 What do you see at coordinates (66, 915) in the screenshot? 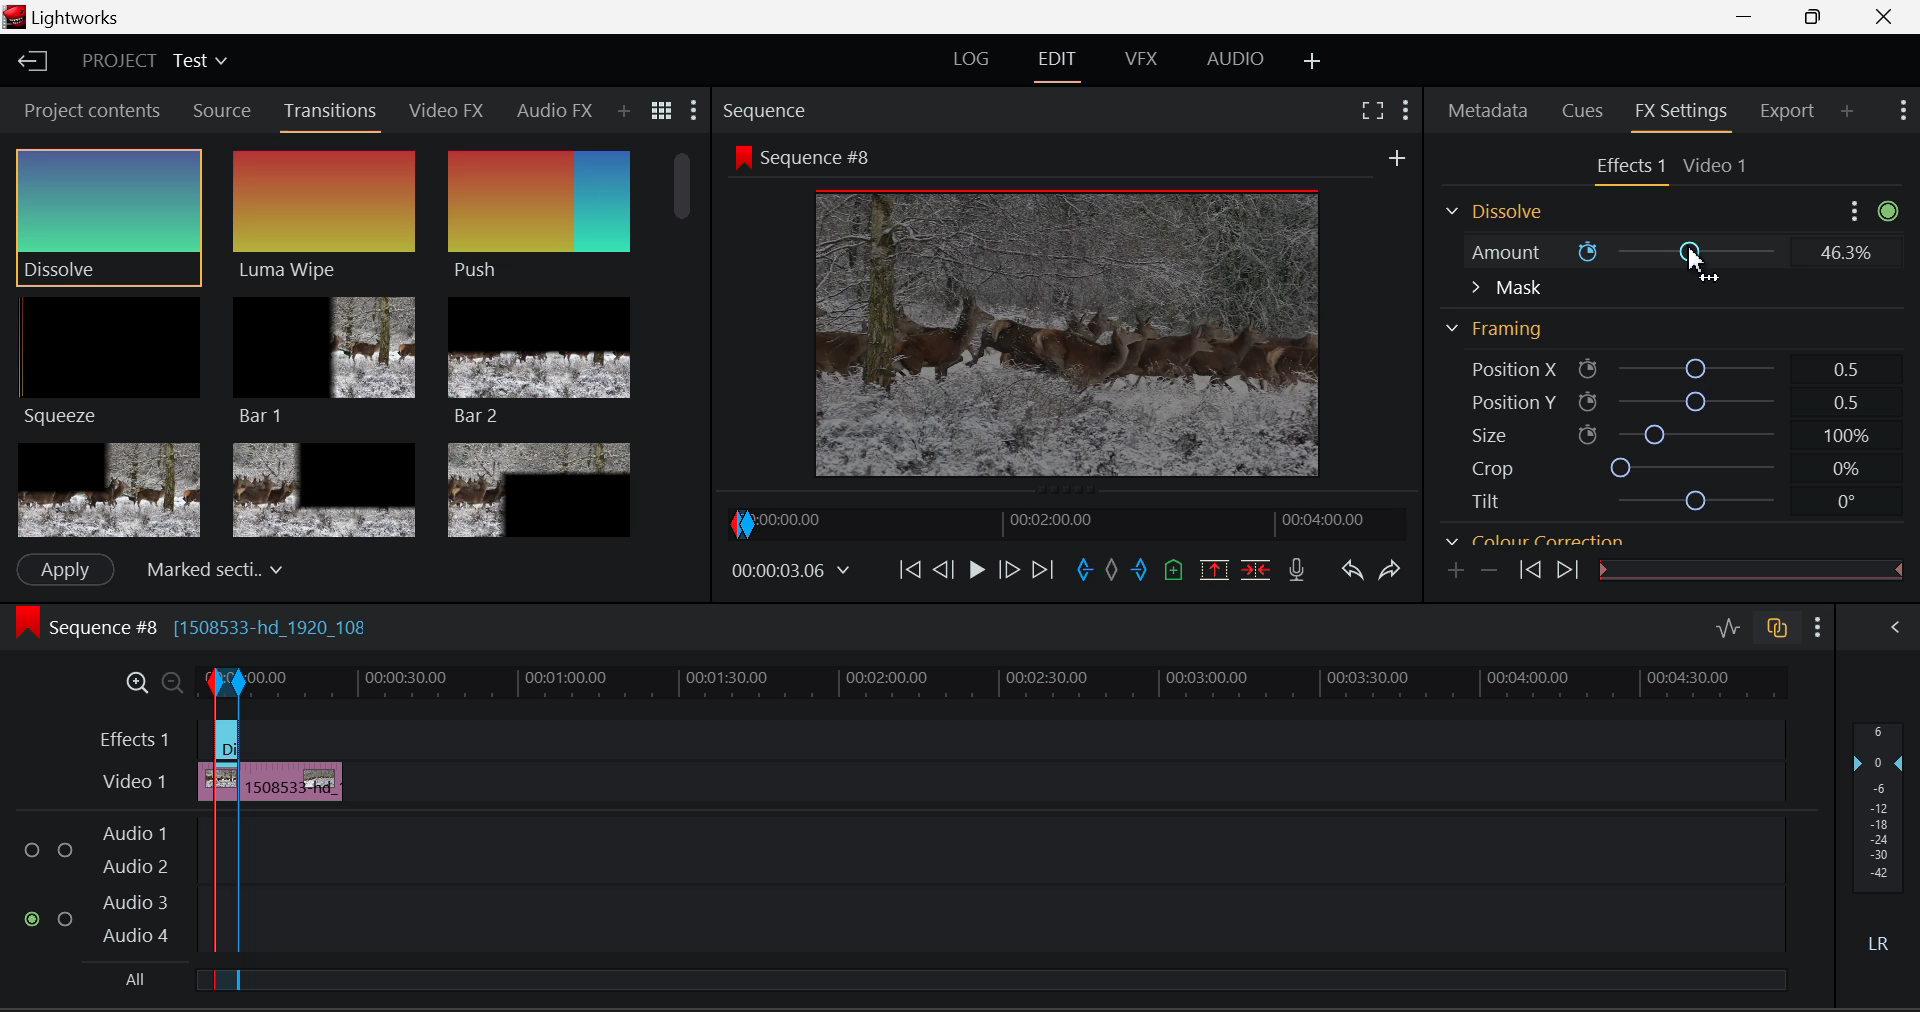
I see `Audio Input Checkbox` at bounding box center [66, 915].